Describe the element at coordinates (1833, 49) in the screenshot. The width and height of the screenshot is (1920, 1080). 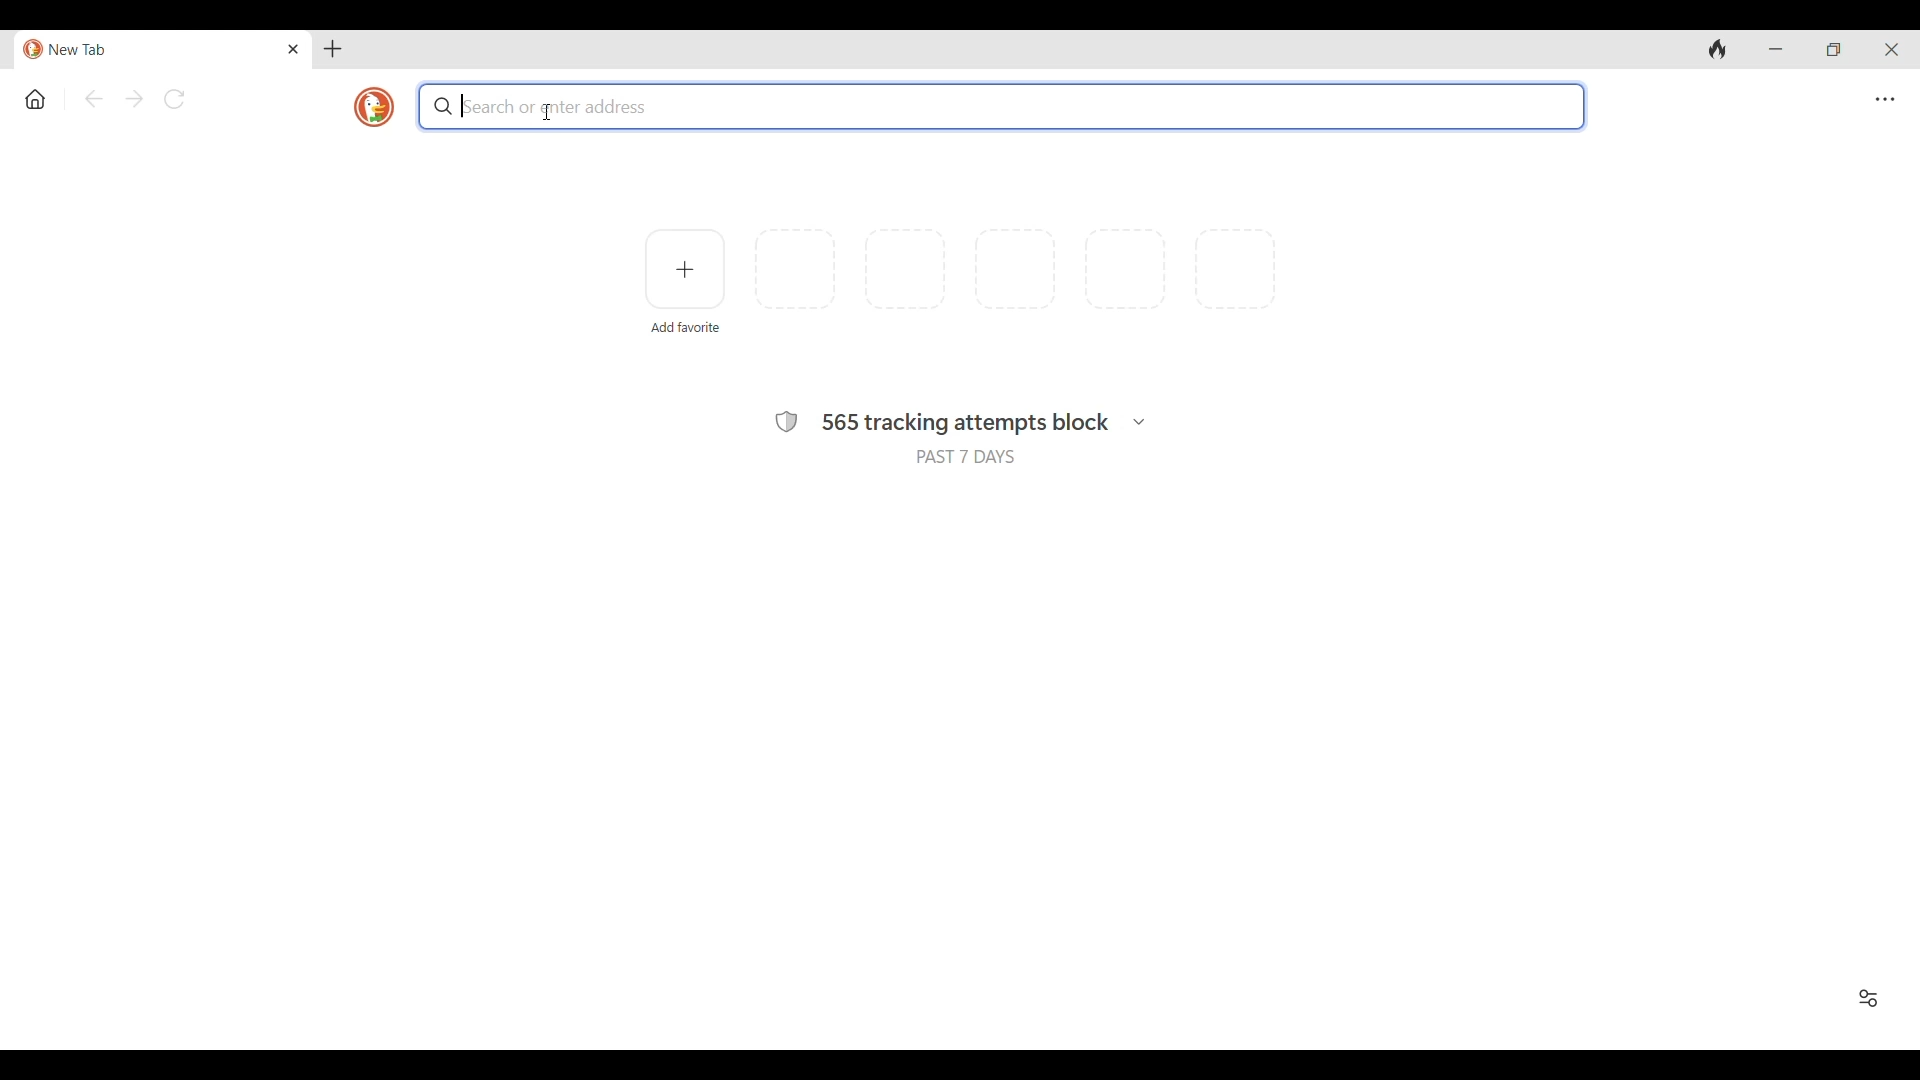
I see `Show interface in a smaller tab` at that location.